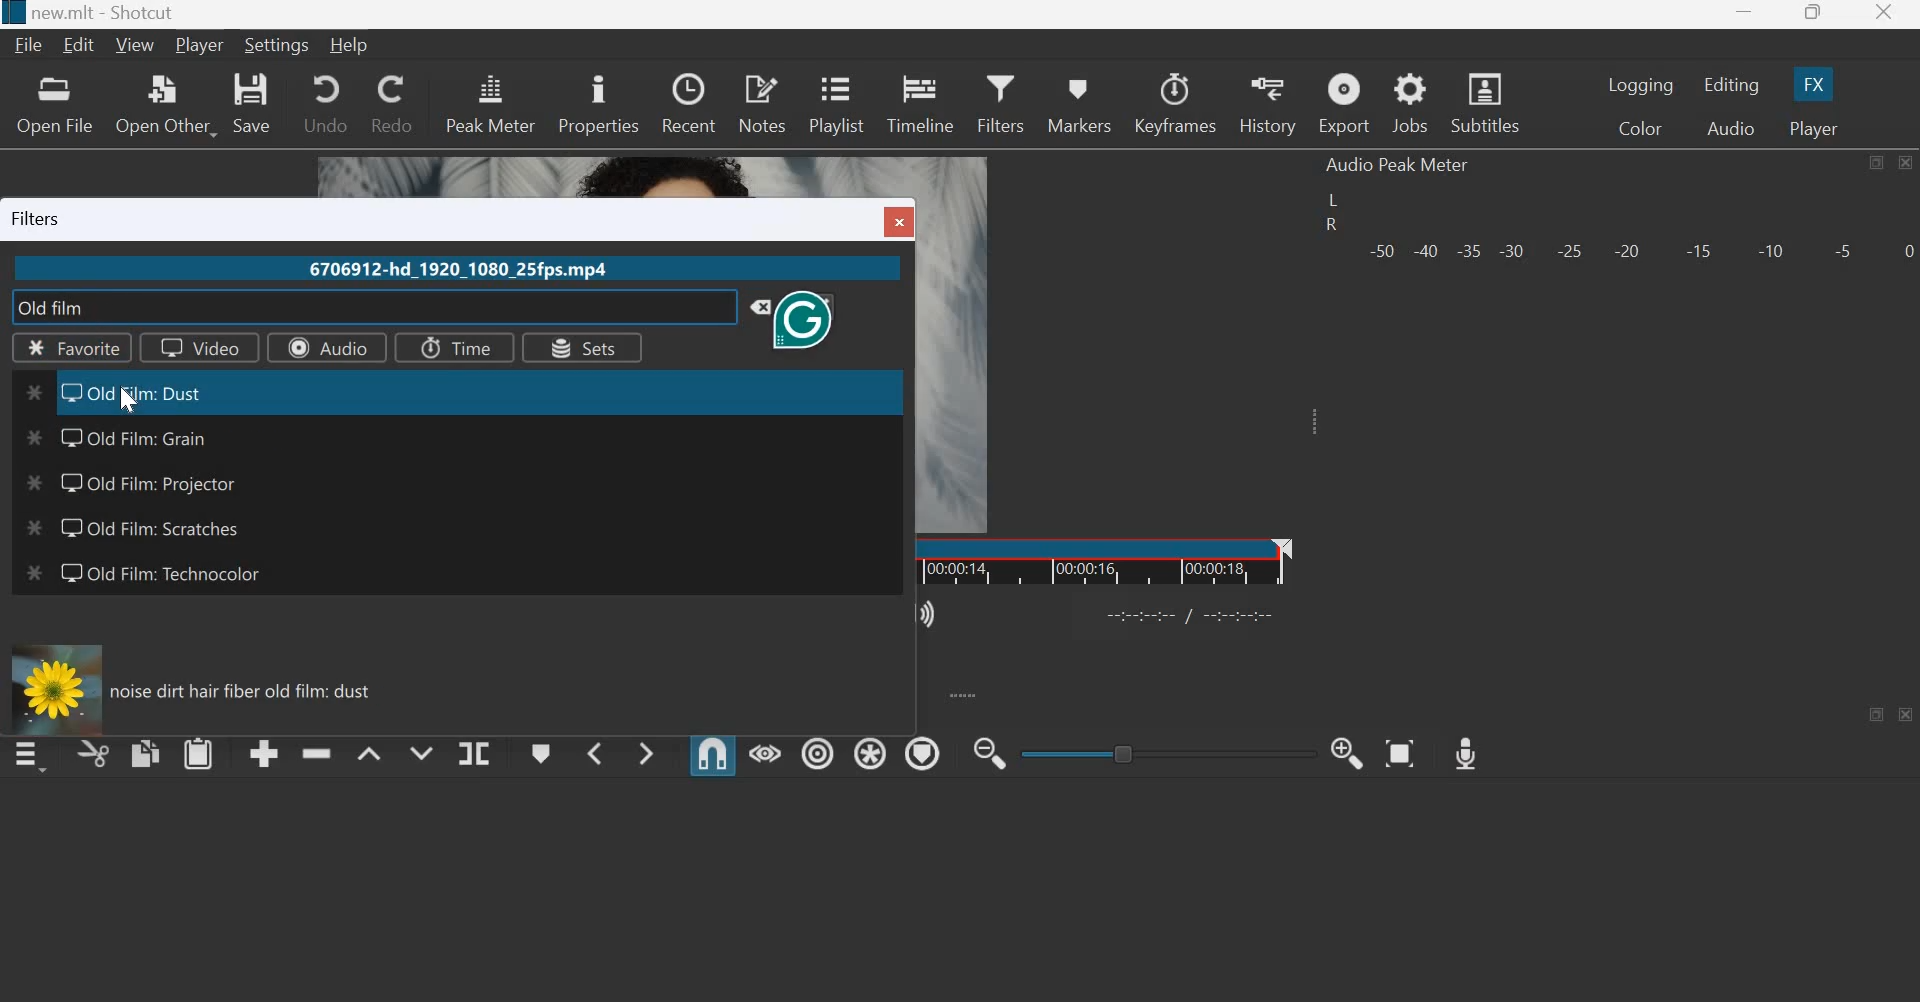  What do you see at coordinates (32, 45) in the screenshot?
I see `File` at bounding box center [32, 45].